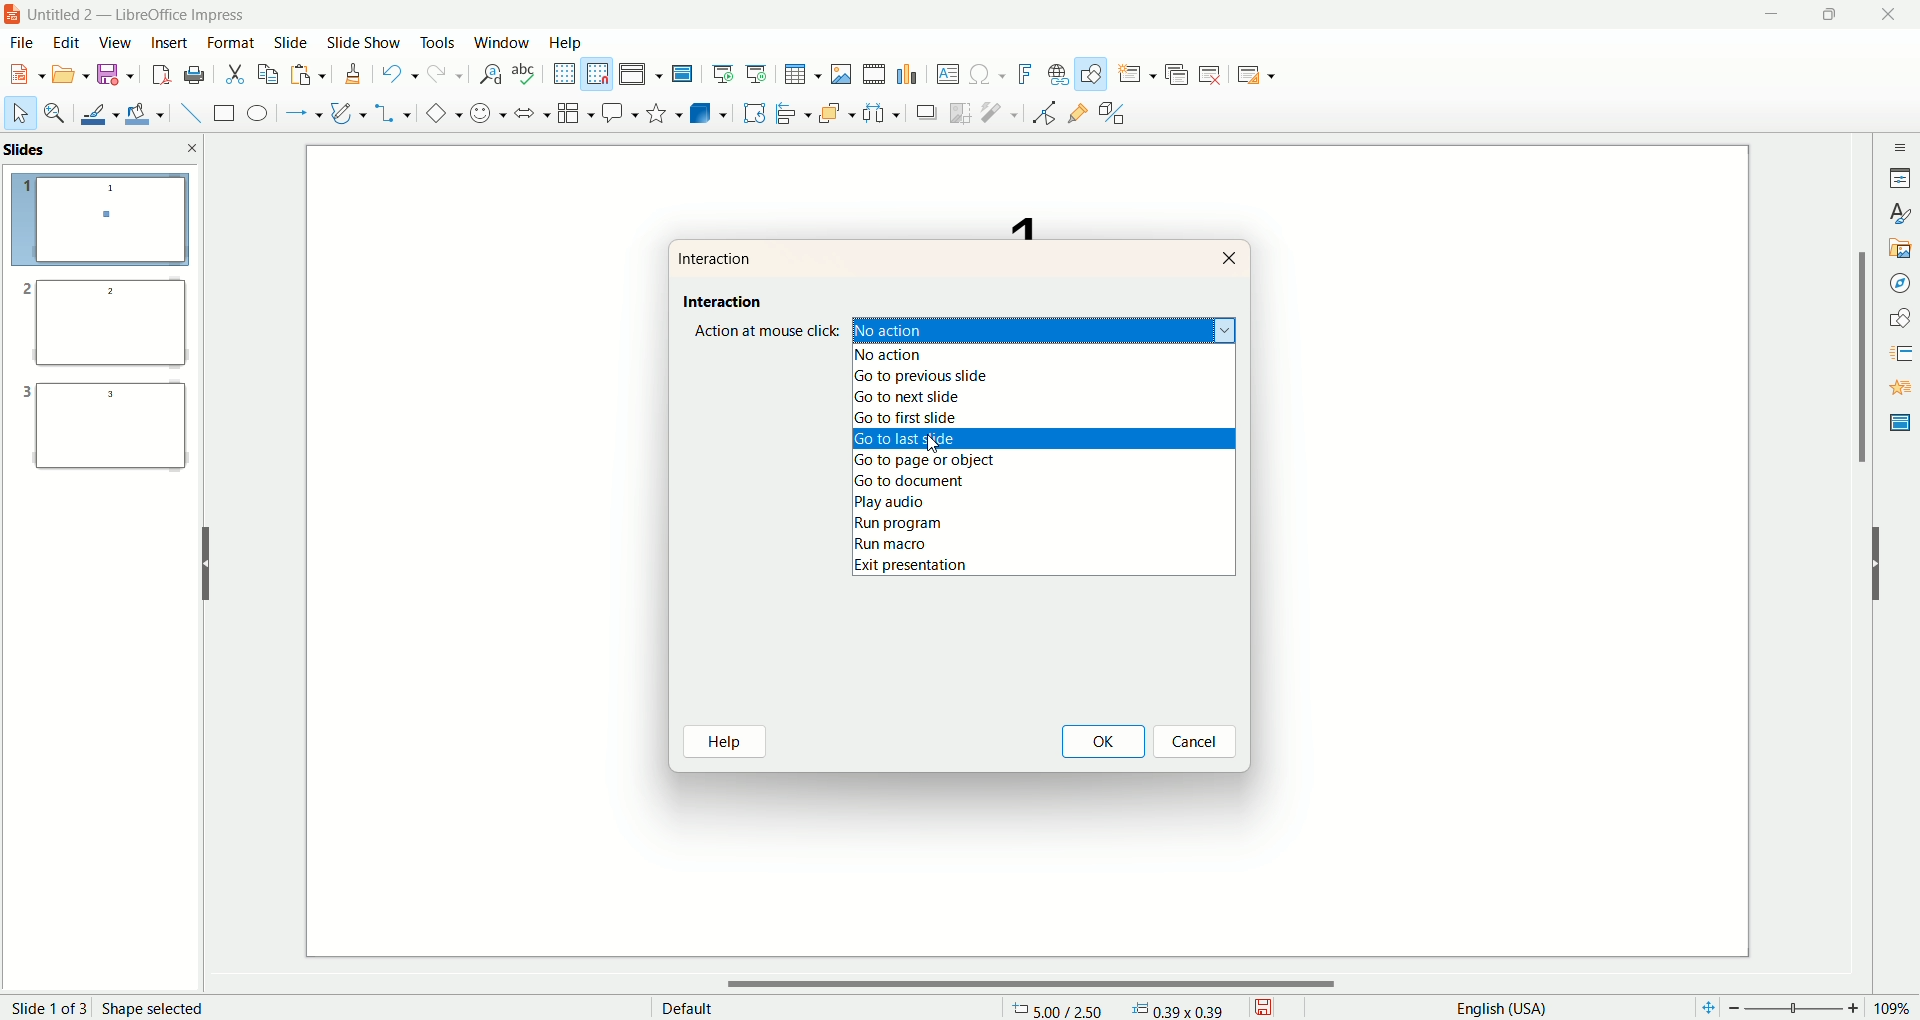 Image resolution: width=1920 pixels, height=1020 pixels. What do you see at coordinates (730, 743) in the screenshot?
I see `help` at bounding box center [730, 743].